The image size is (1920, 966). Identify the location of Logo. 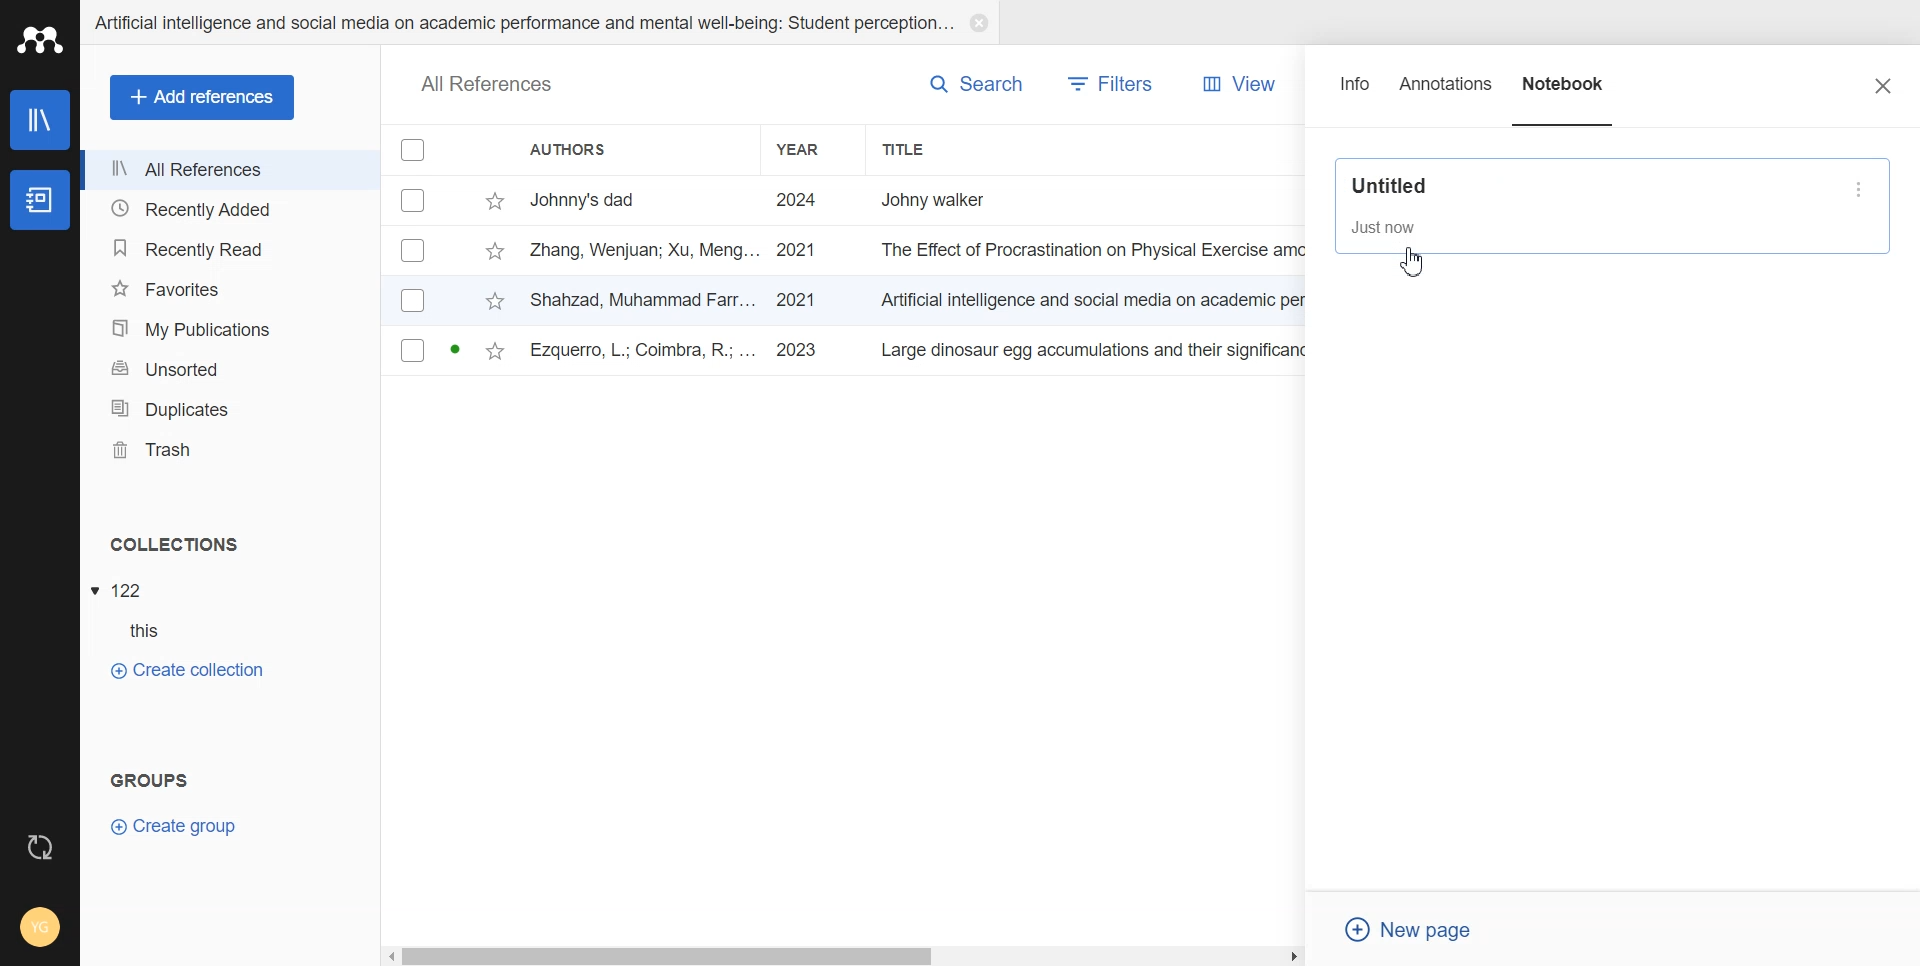
(40, 39).